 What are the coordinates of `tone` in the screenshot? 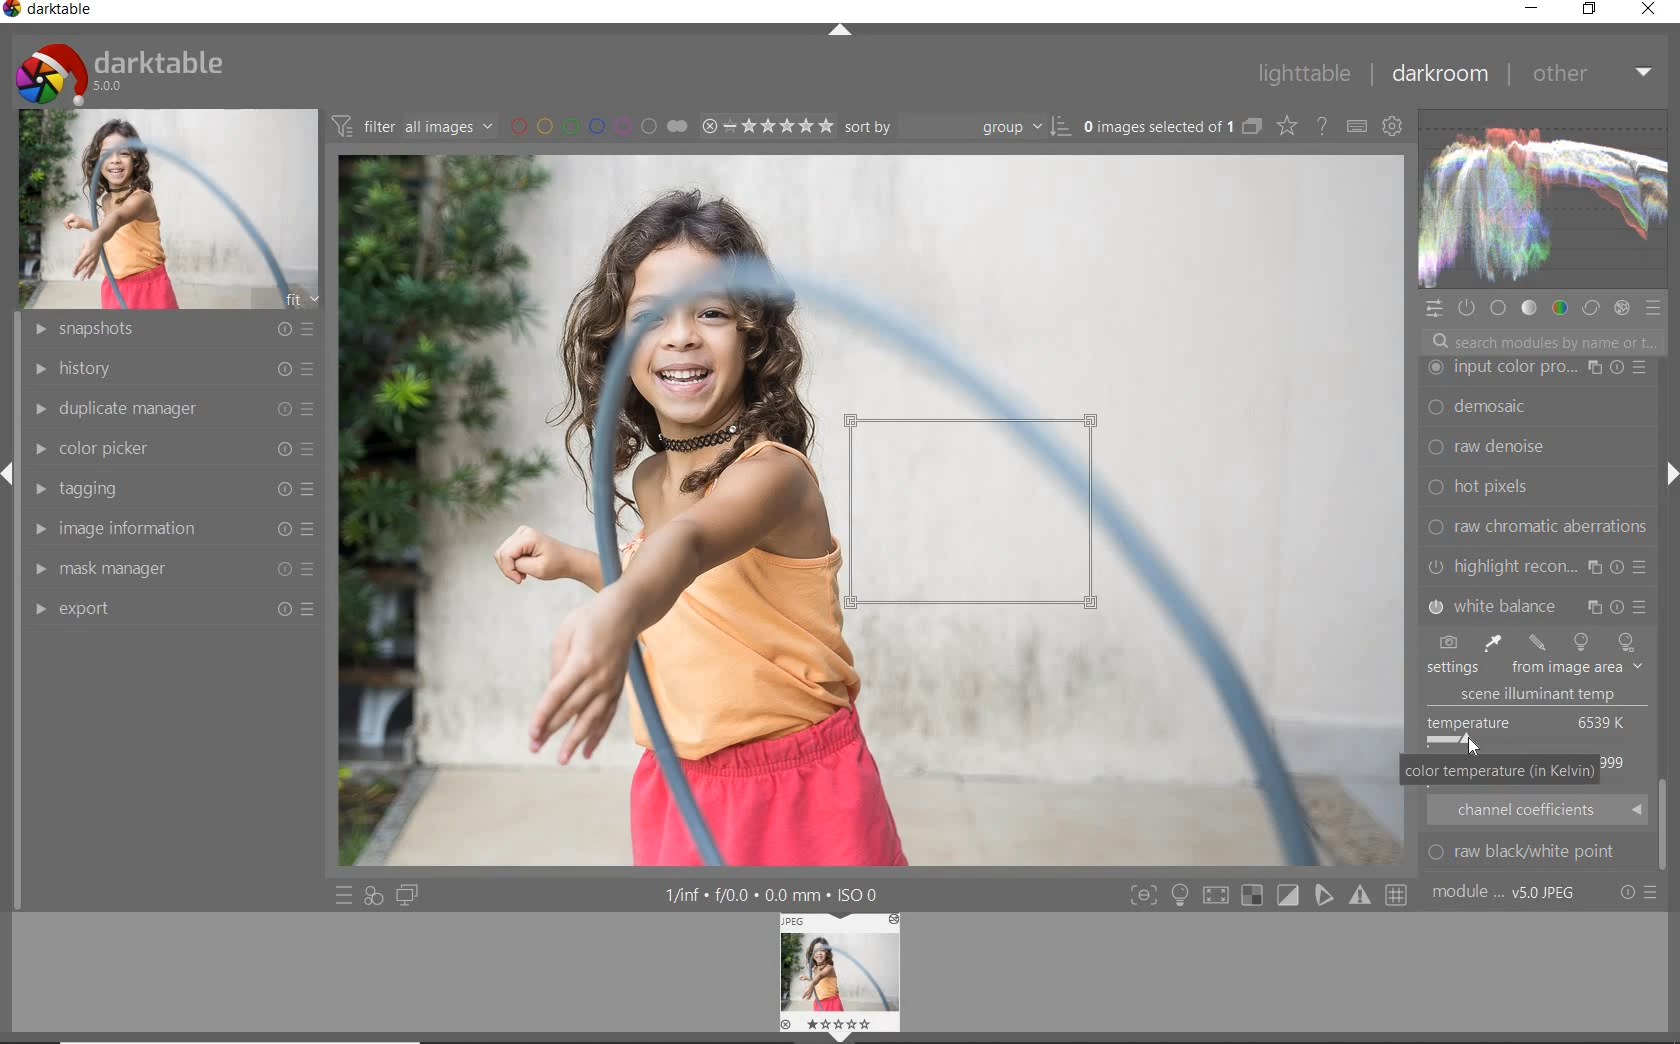 It's located at (1529, 307).